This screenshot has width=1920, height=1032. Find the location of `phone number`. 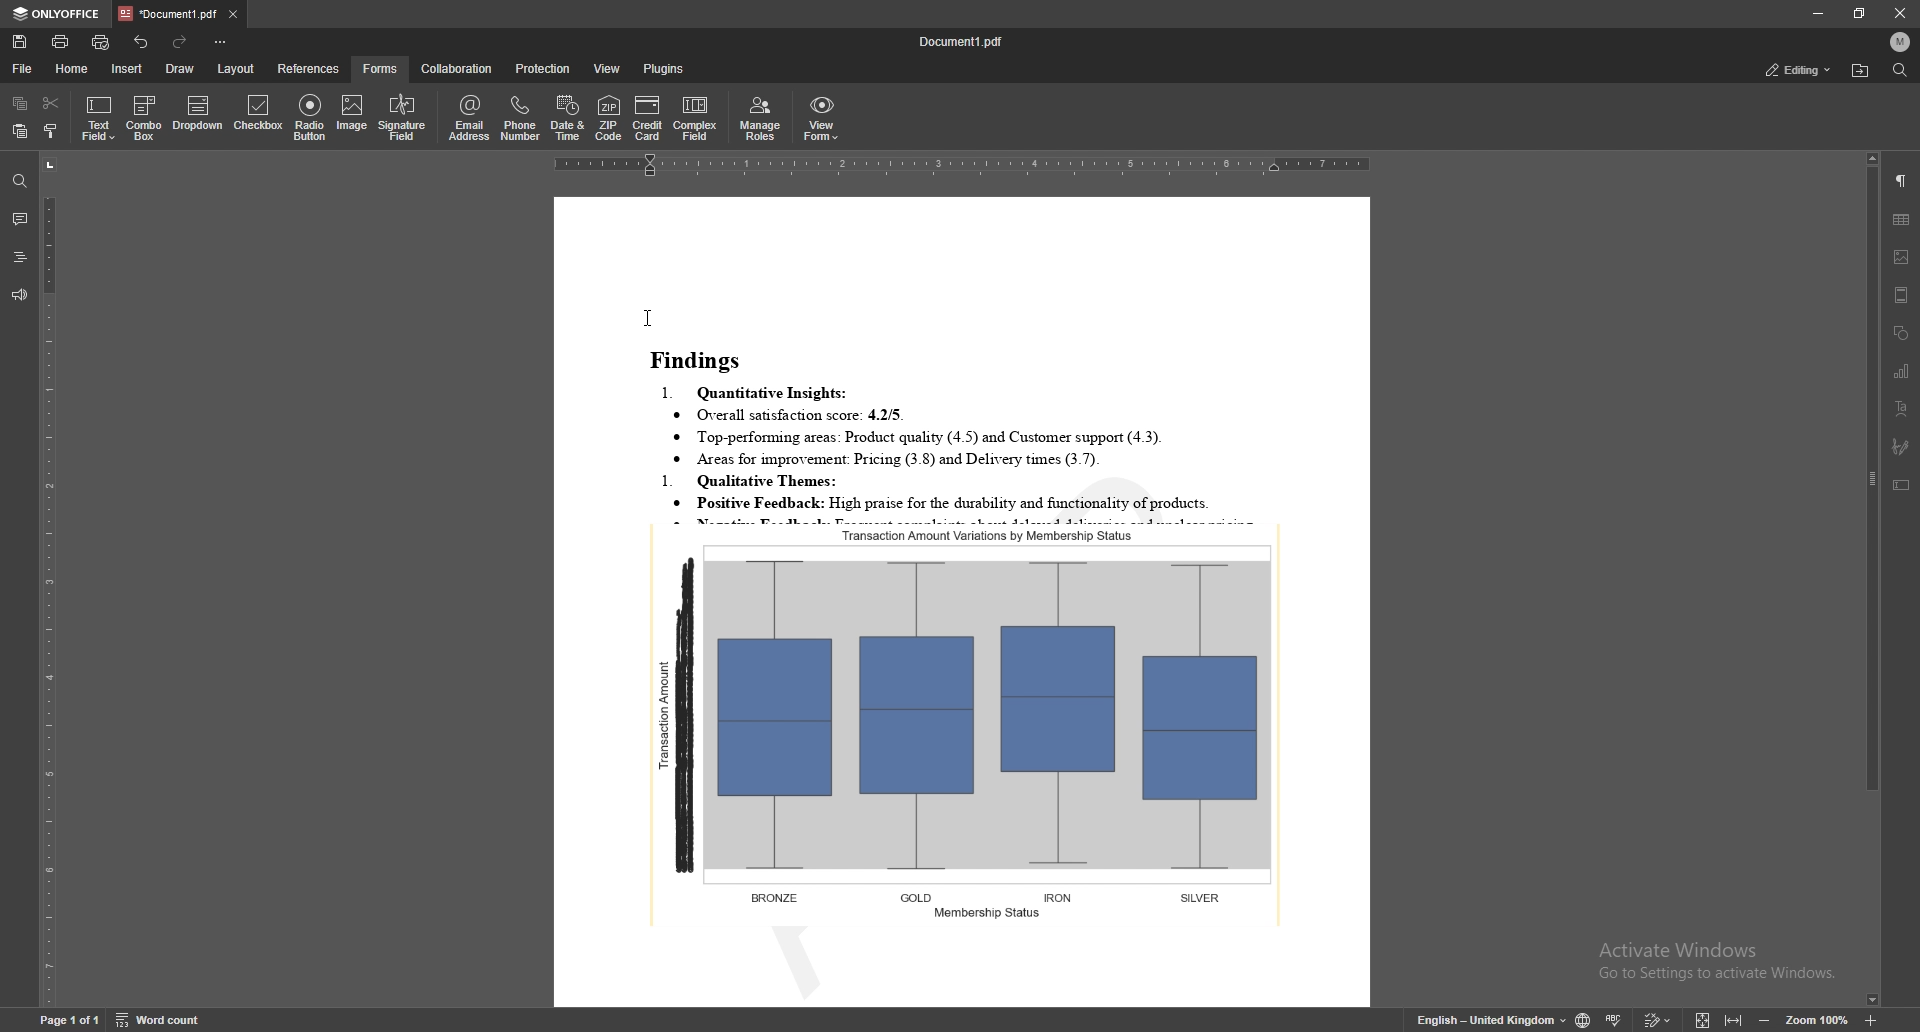

phone number is located at coordinates (521, 118).